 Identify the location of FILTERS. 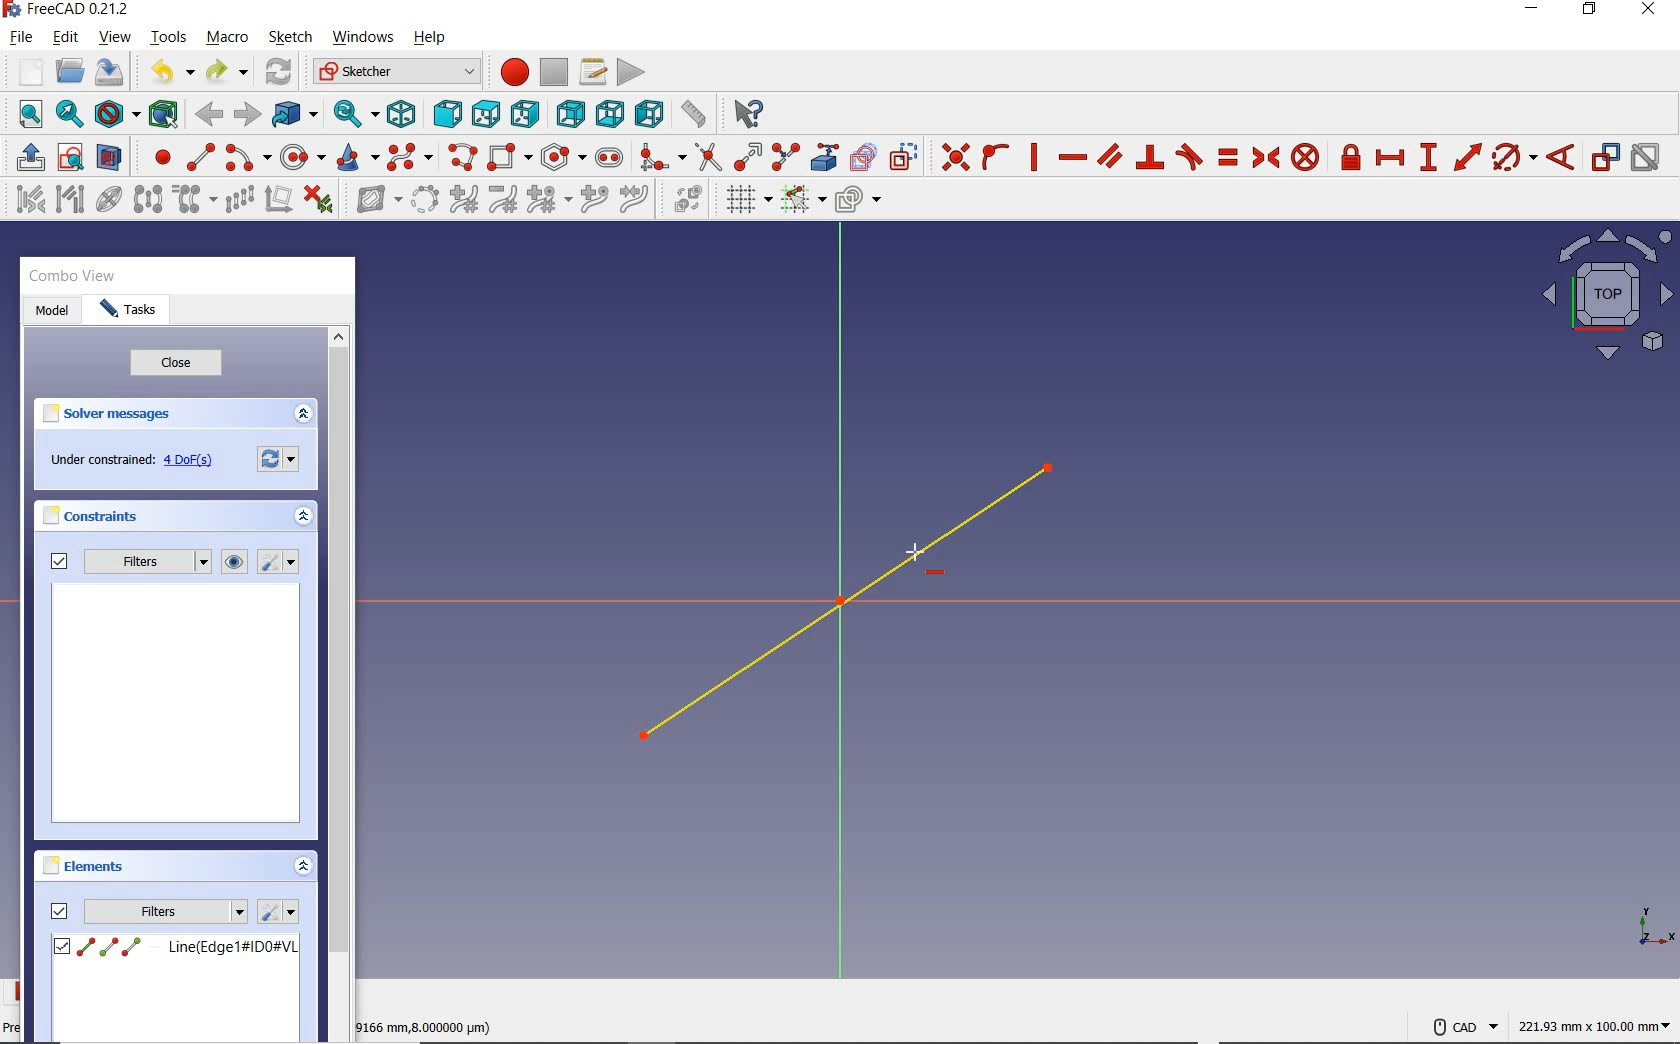
(148, 562).